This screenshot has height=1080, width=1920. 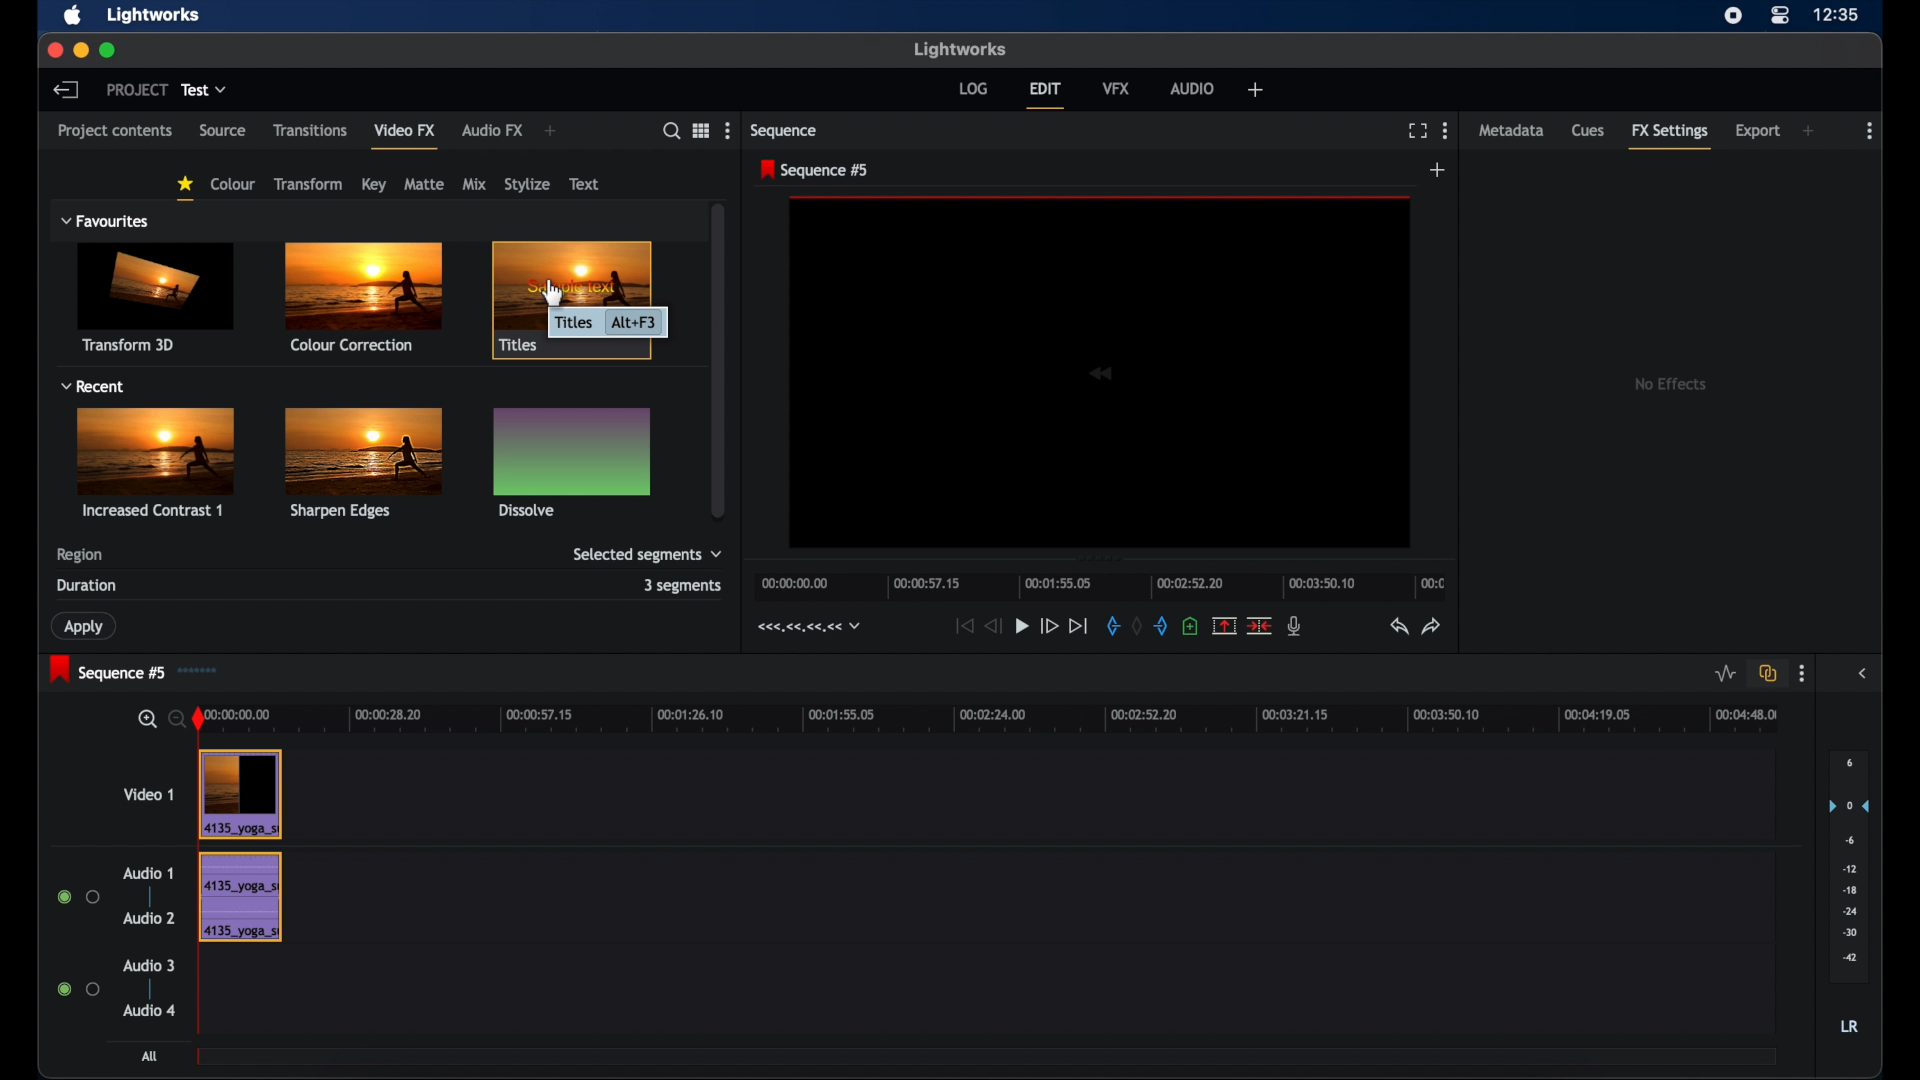 I want to click on add, so click(x=1439, y=171).